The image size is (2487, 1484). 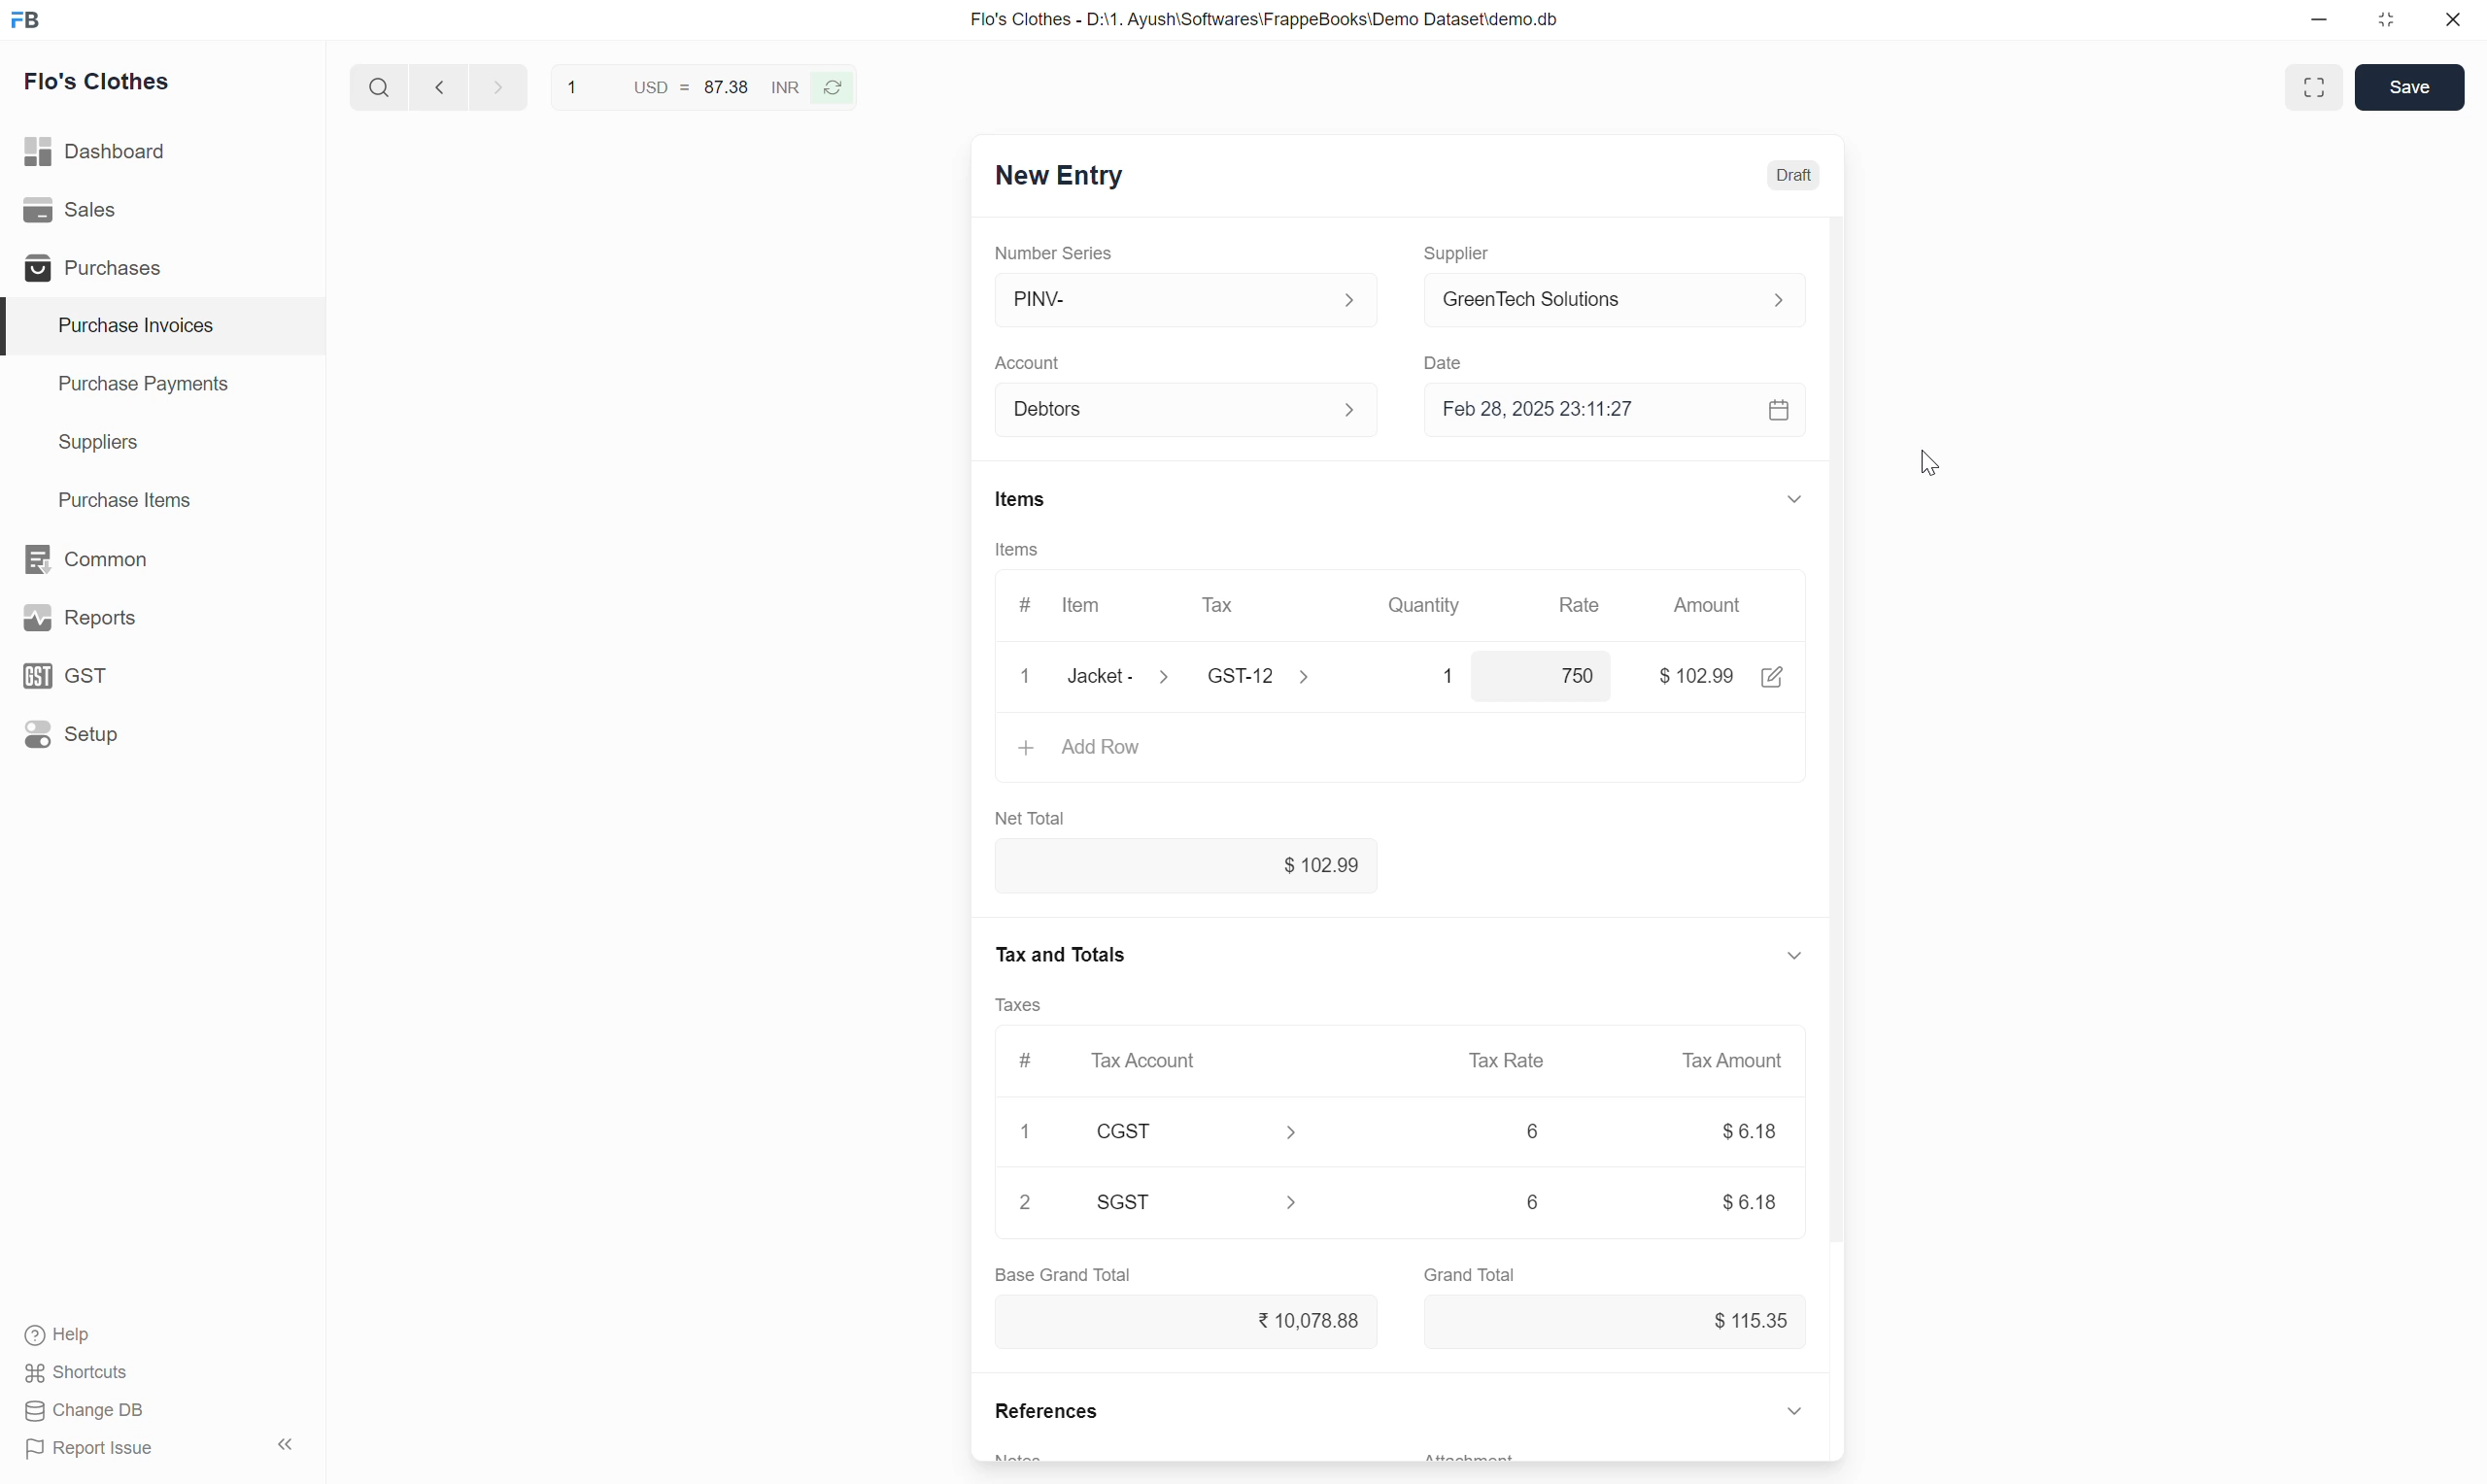 What do you see at coordinates (98, 81) in the screenshot?
I see `Flo's Clothes` at bounding box center [98, 81].